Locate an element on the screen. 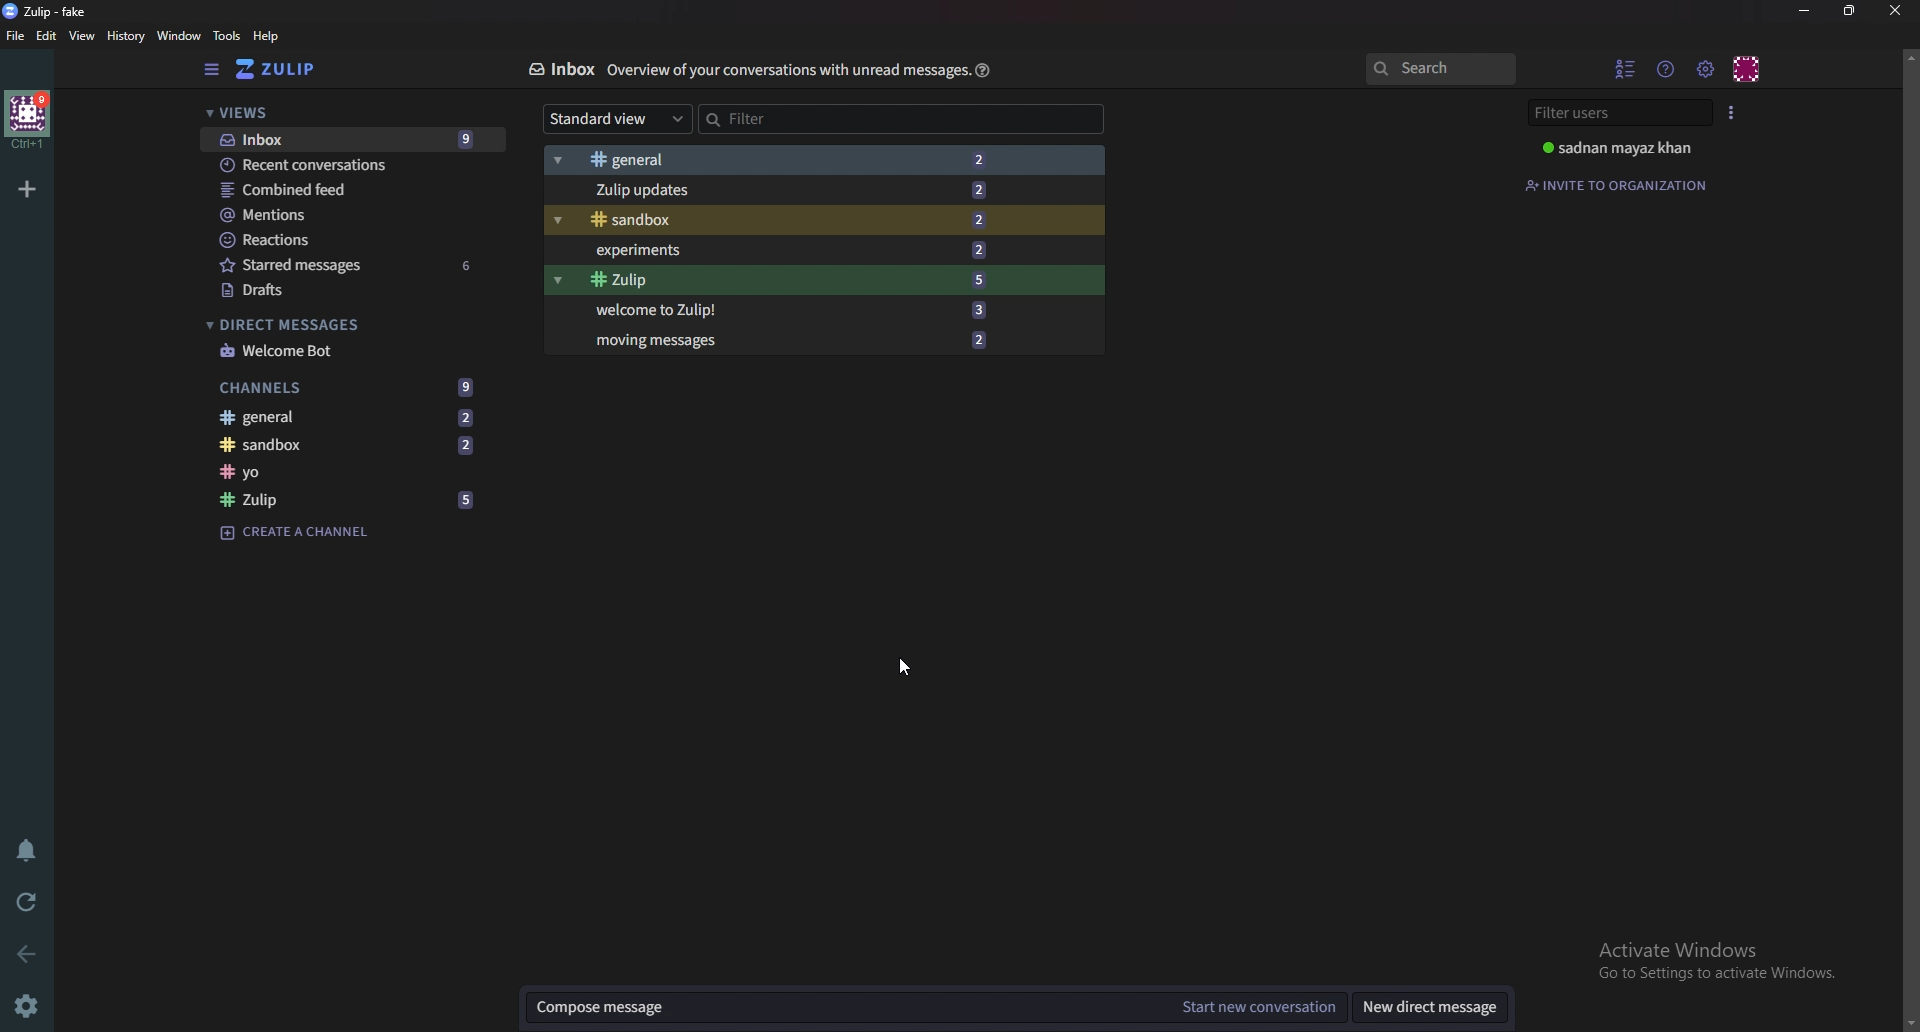  Help menu is located at coordinates (1667, 67).